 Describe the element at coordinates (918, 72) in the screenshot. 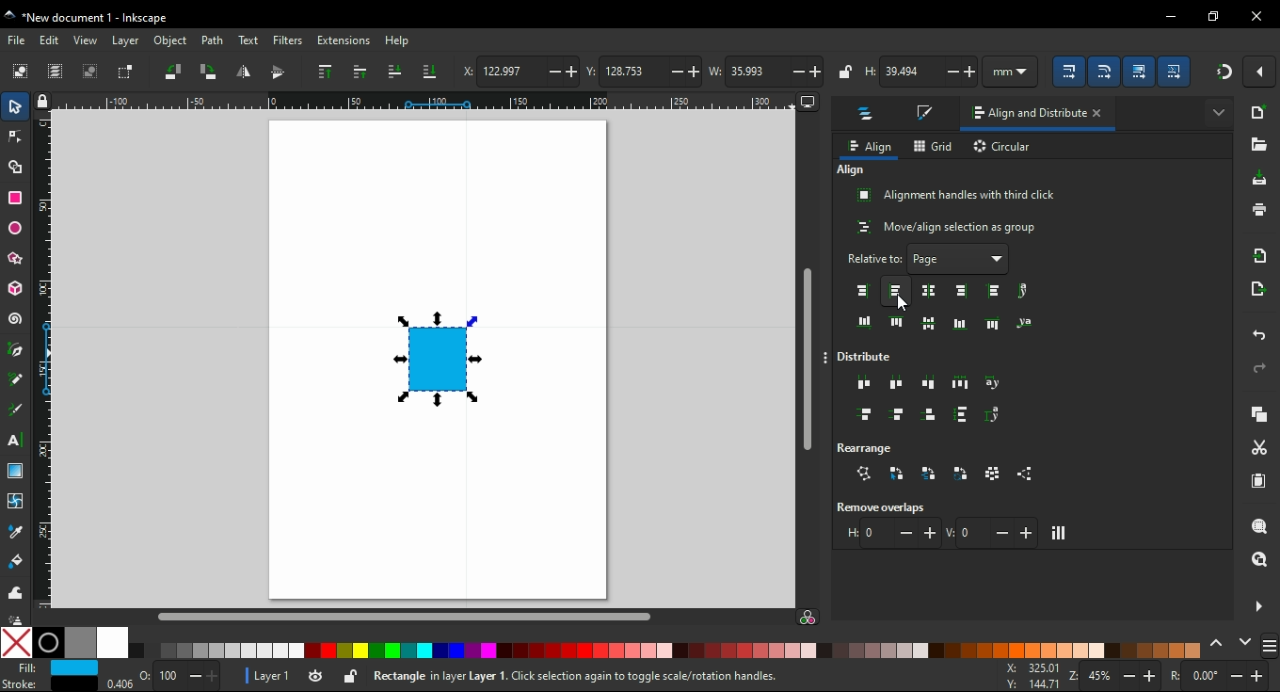

I see `height of selection` at that location.